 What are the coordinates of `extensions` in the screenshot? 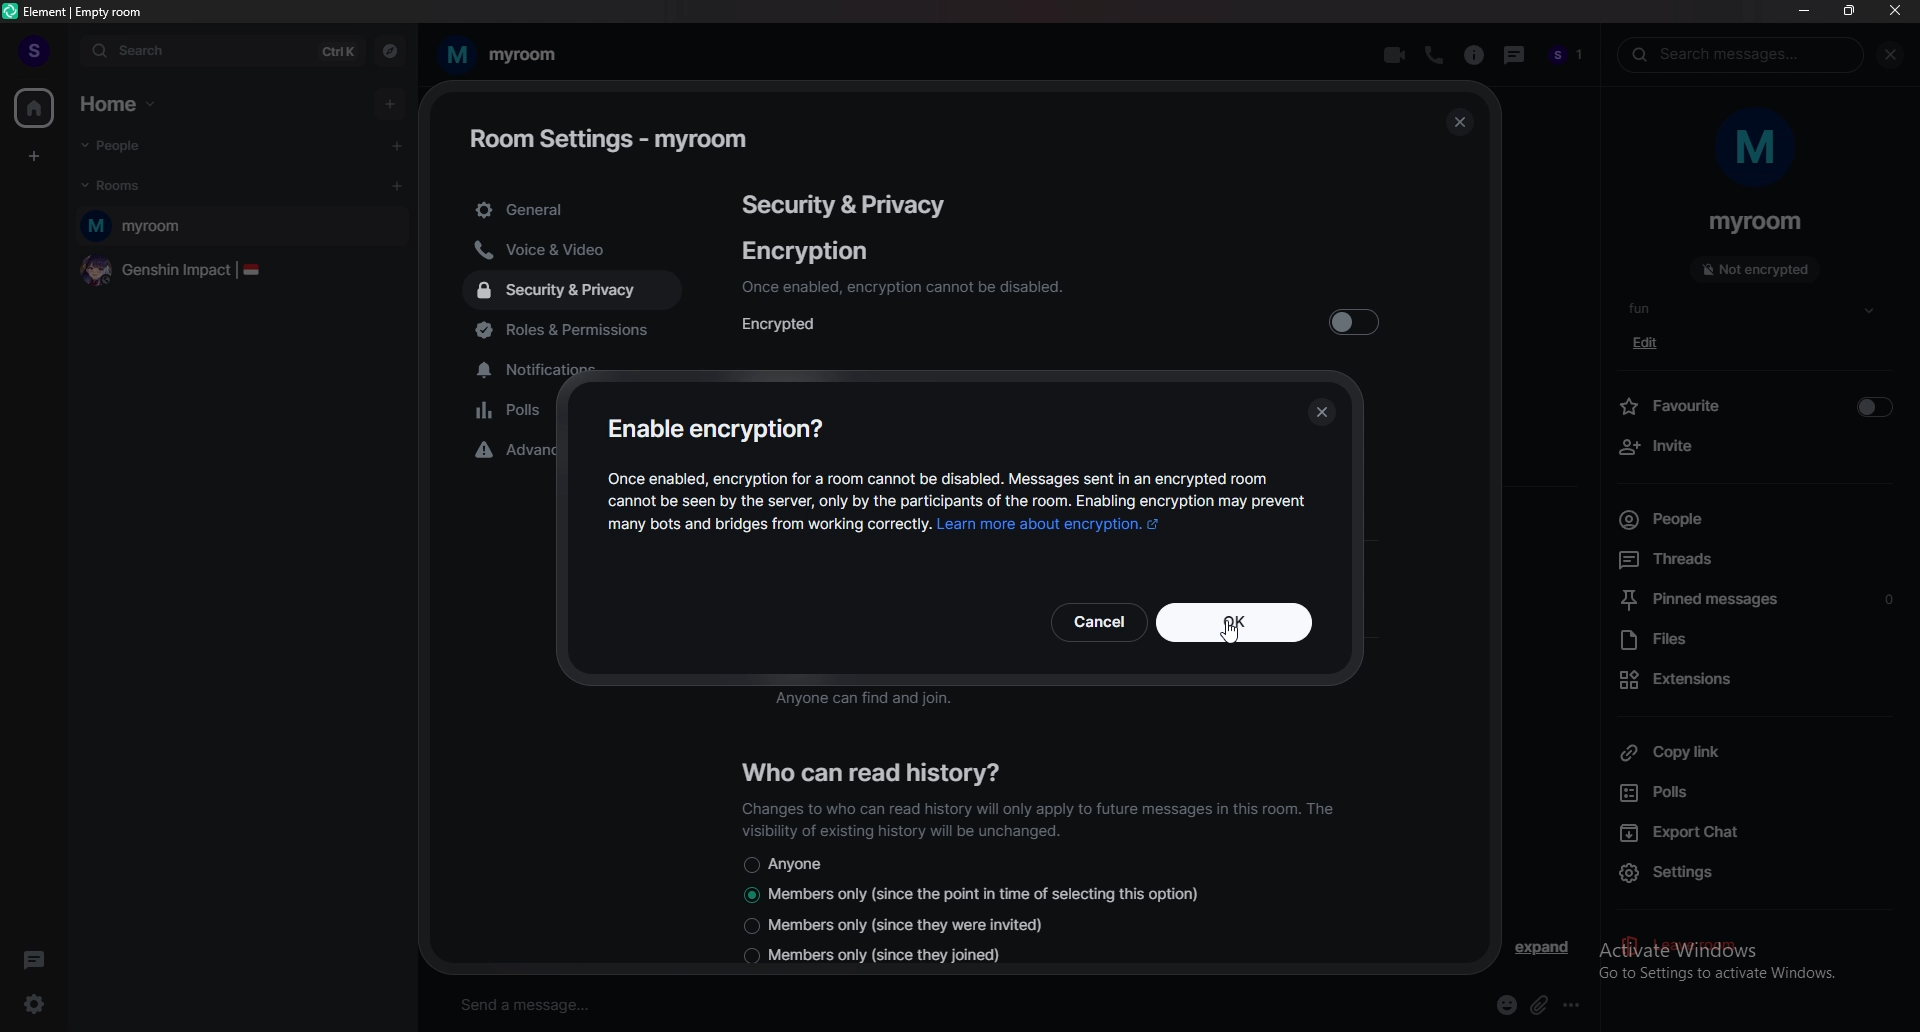 It's located at (1754, 682).